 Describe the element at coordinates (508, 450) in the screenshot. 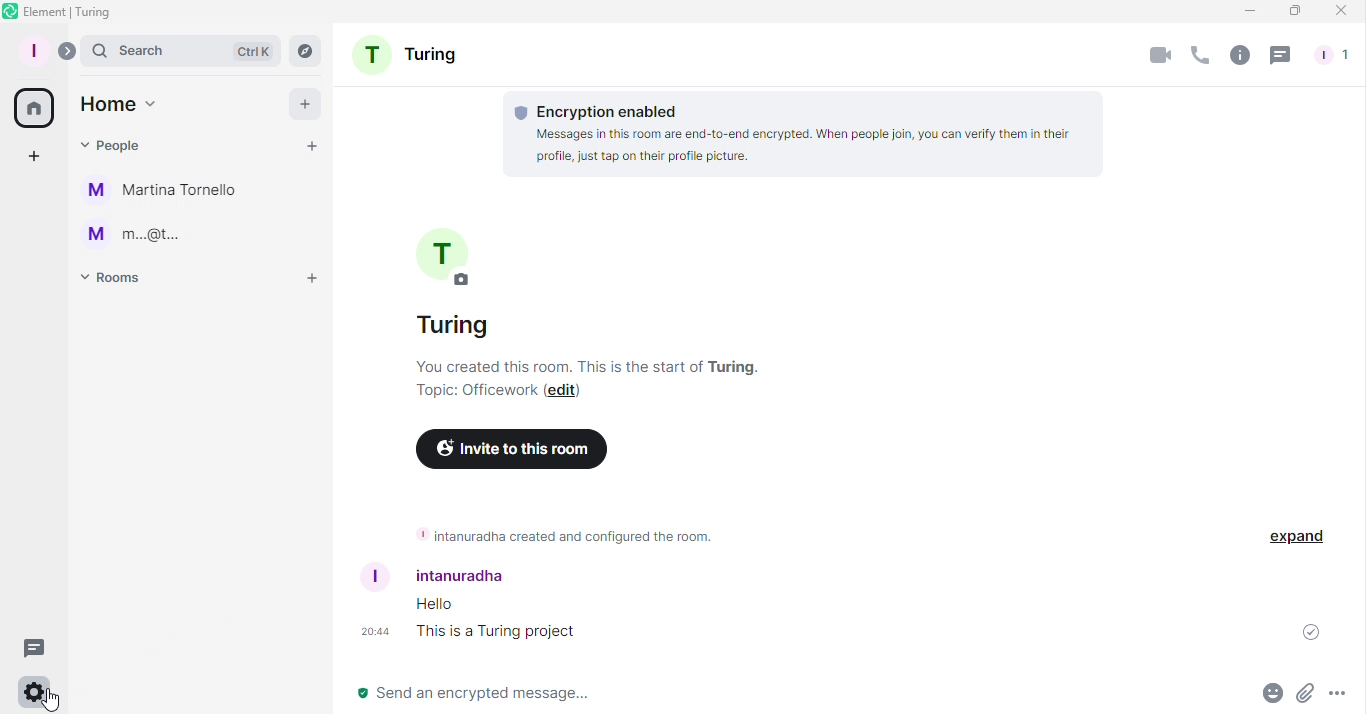

I see `Invite to this room` at that location.